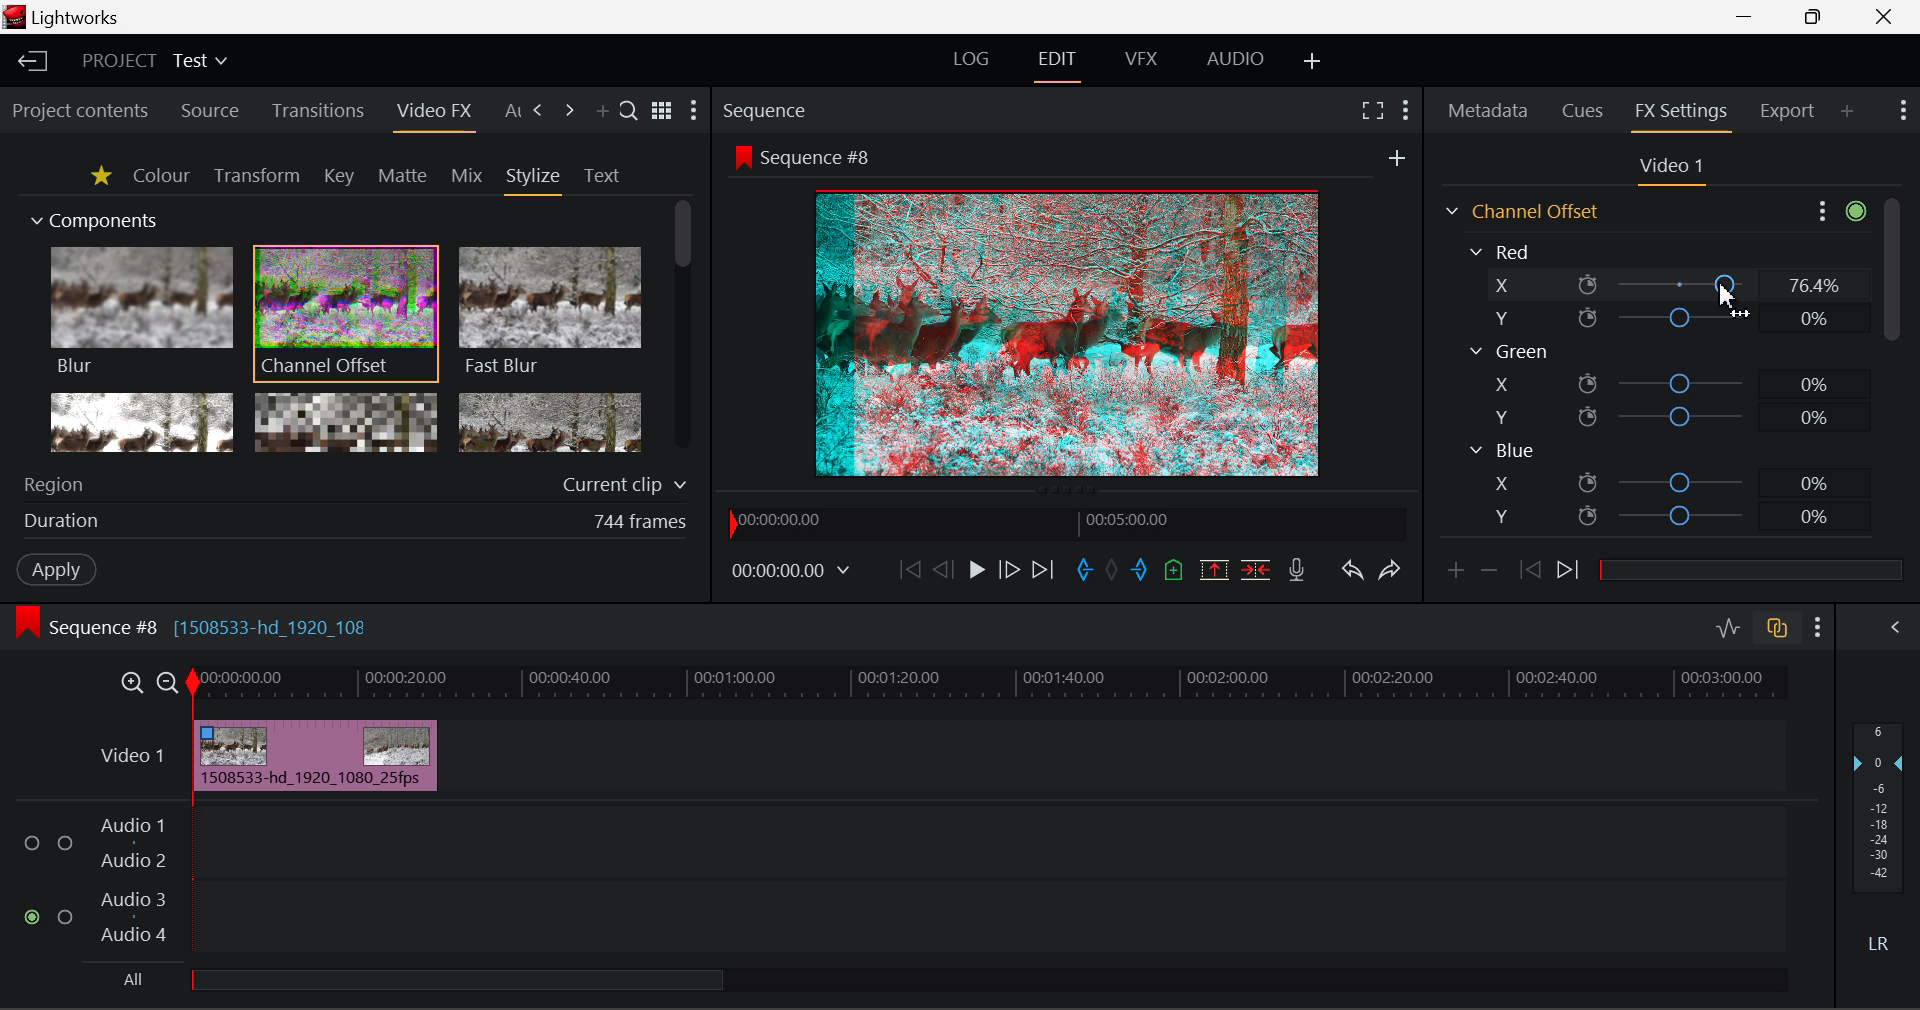 The width and height of the screenshot is (1920, 1010). What do you see at coordinates (1571, 573) in the screenshot?
I see `Next keyframe` at bounding box center [1571, 573].